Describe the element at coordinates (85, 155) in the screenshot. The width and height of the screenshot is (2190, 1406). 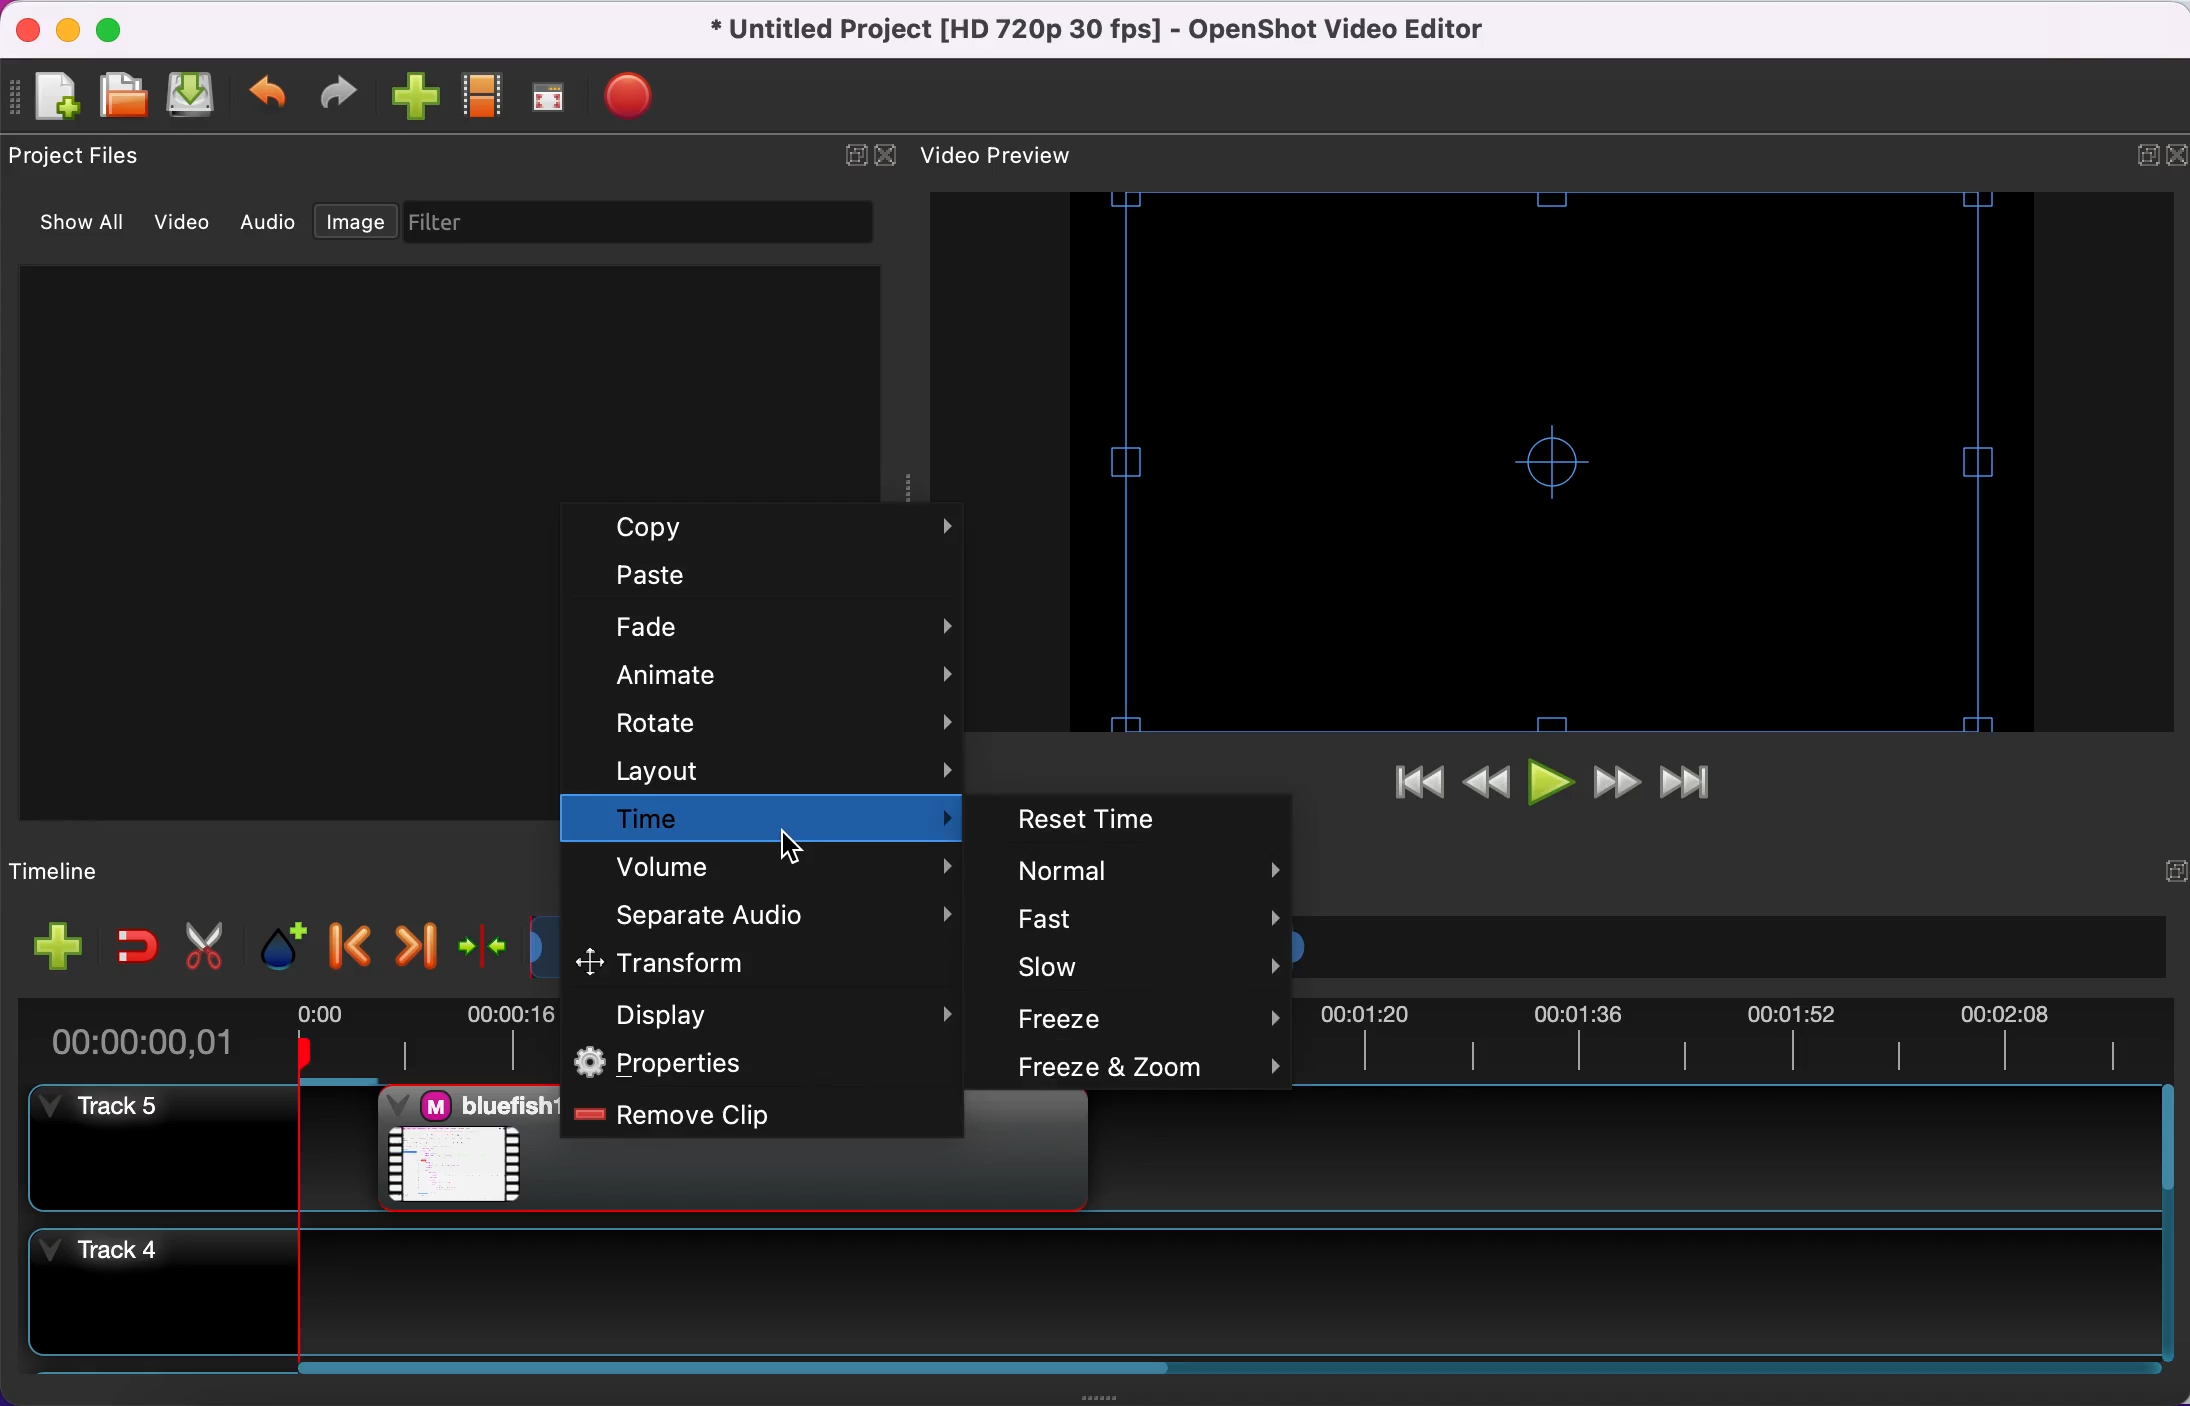
I see `project files` at that location.